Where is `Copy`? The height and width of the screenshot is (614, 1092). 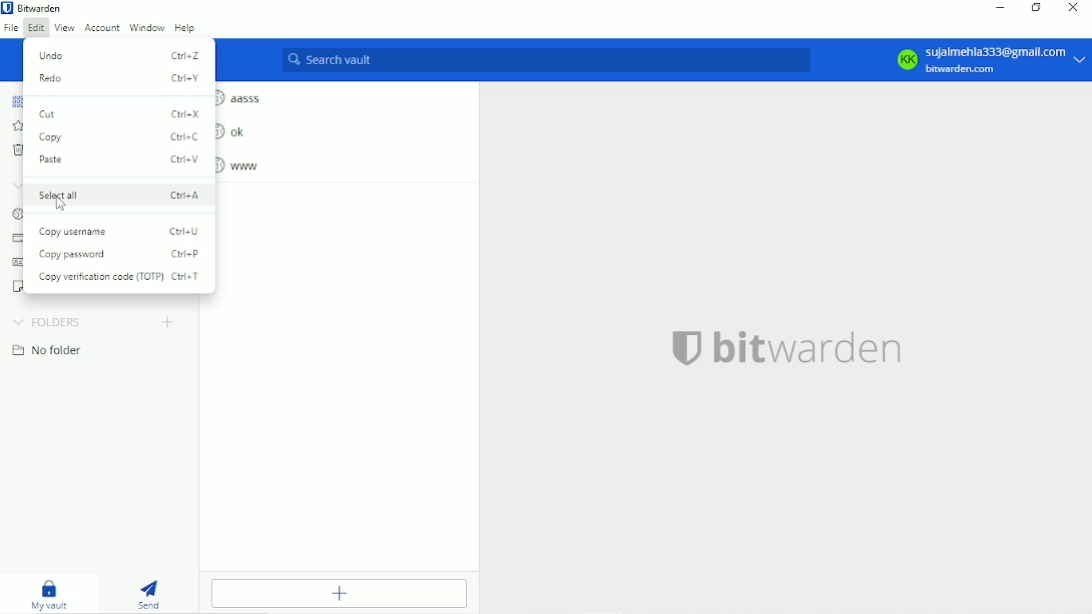 Copy is located at coordinates (120, 137).